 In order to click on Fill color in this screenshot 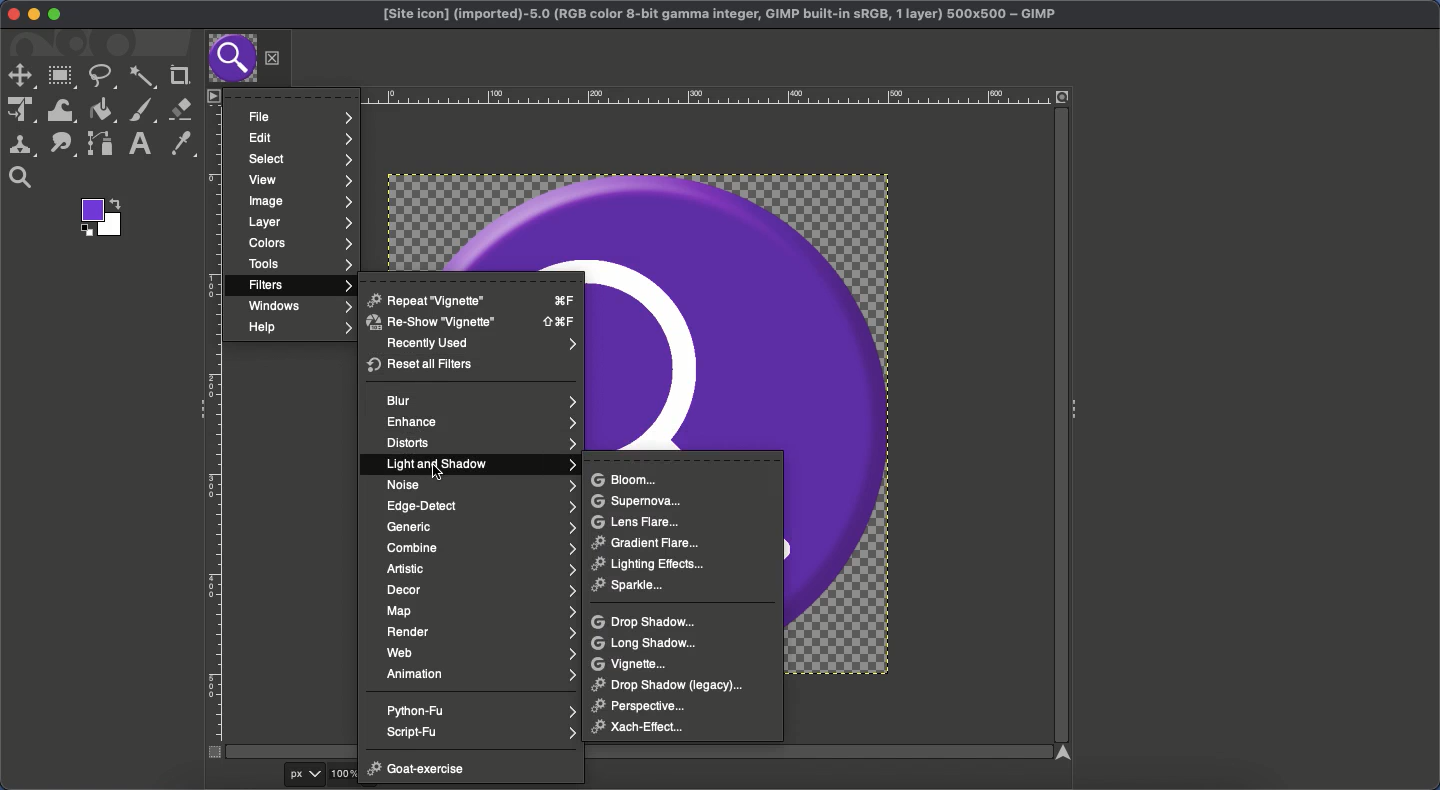, I will do `click(102, 110)`.